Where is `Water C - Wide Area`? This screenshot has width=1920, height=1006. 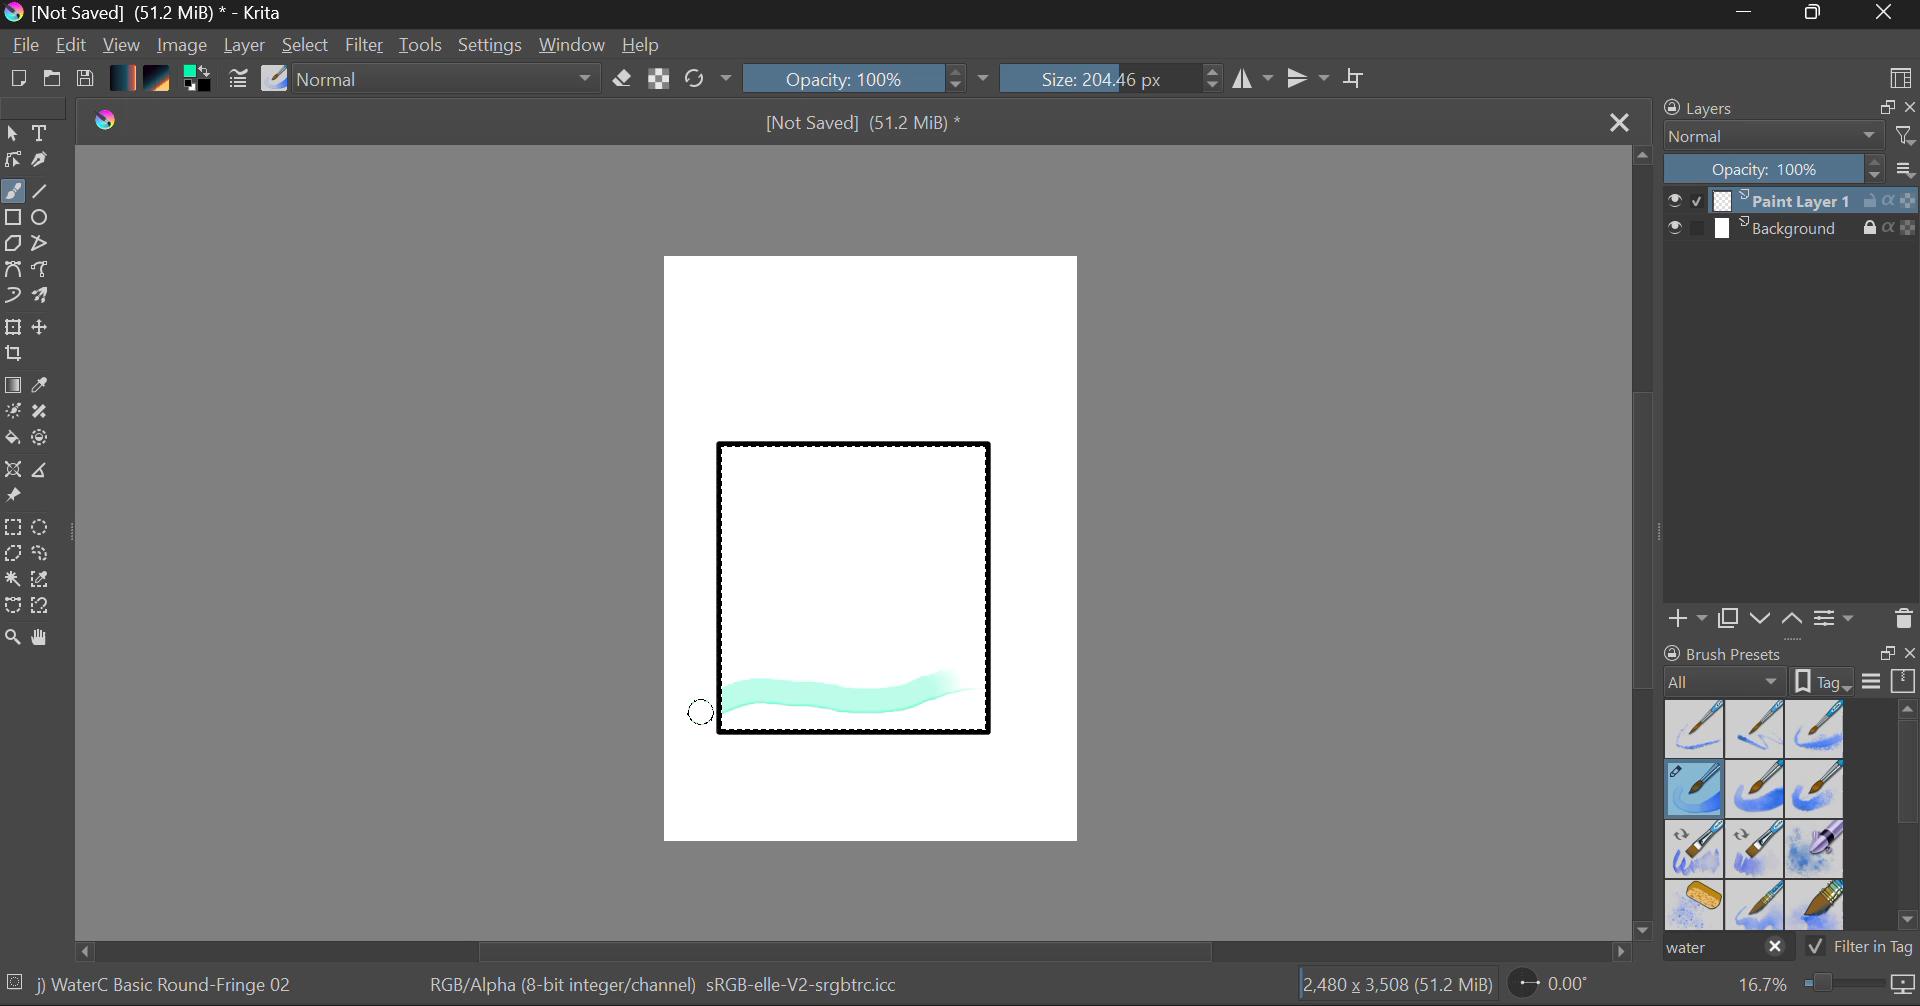
Water C - Wide Area is located at coordinates (1818, 906).